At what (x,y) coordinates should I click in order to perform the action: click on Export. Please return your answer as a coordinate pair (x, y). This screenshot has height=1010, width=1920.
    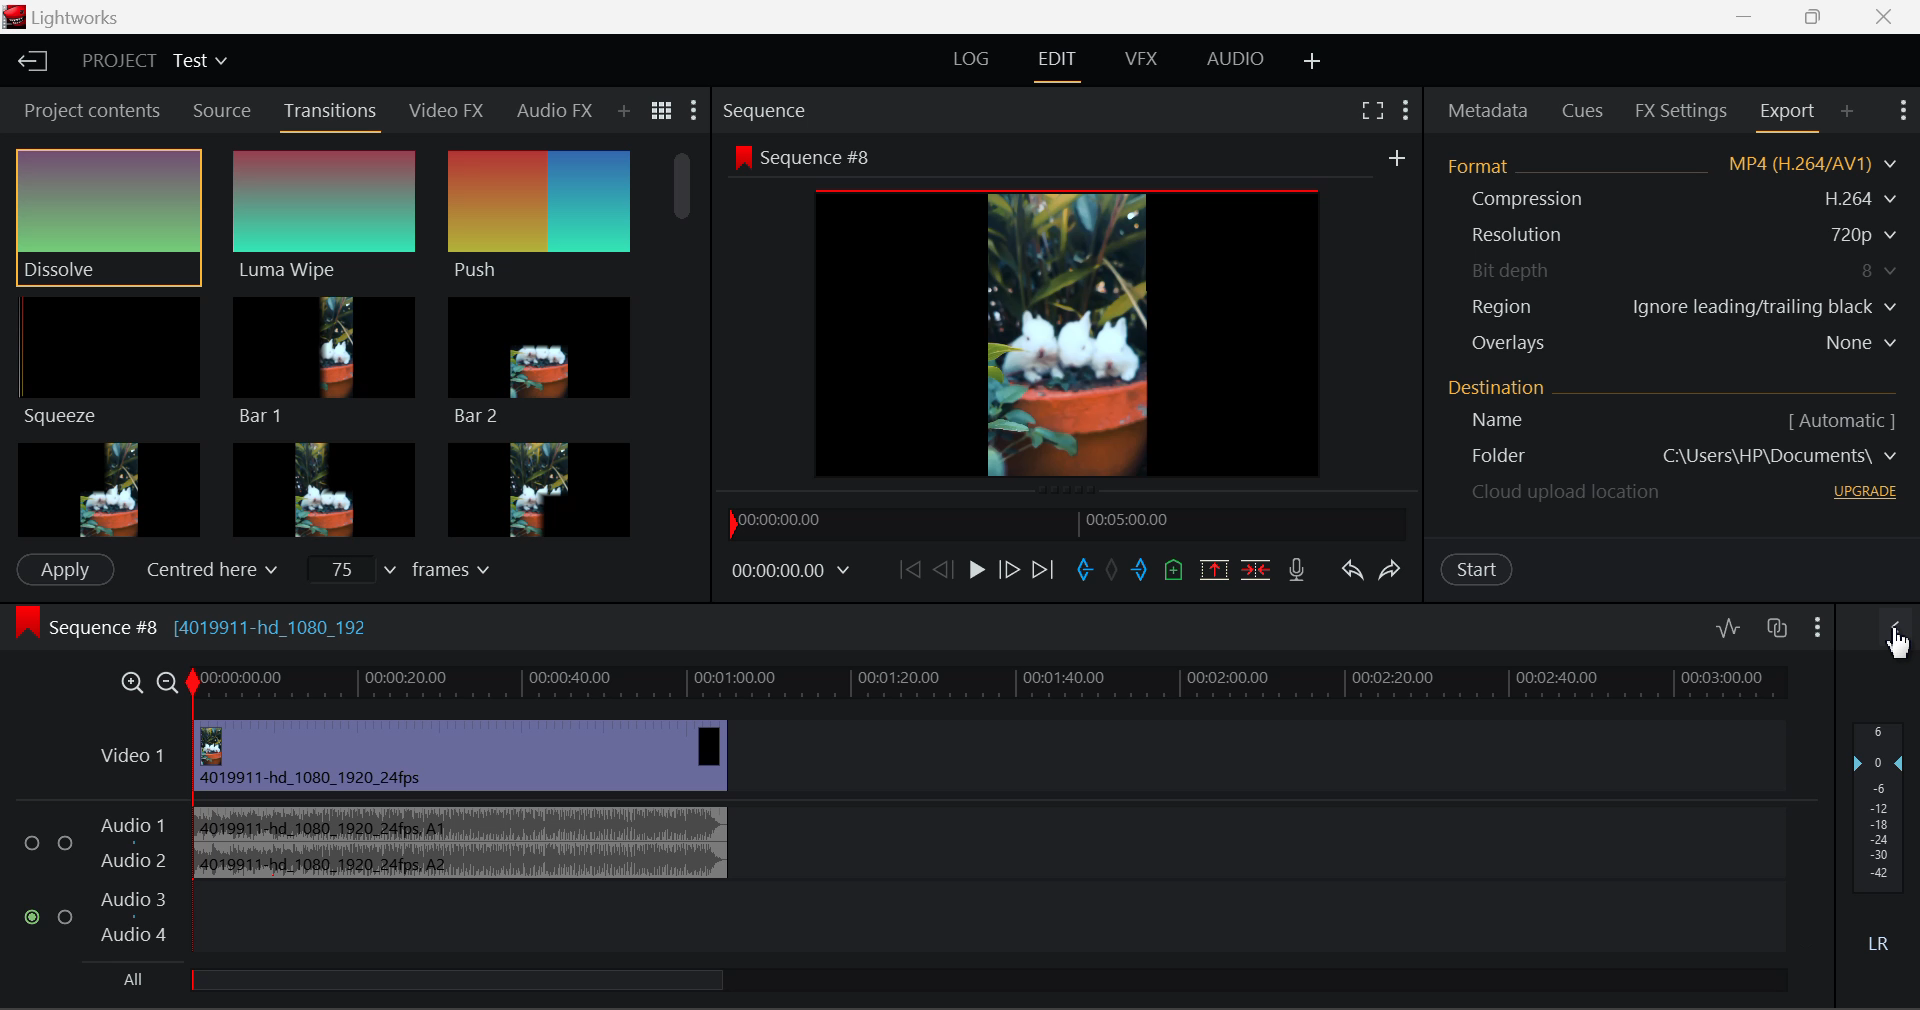
    Looking at the image, I should click on (1784, 115).